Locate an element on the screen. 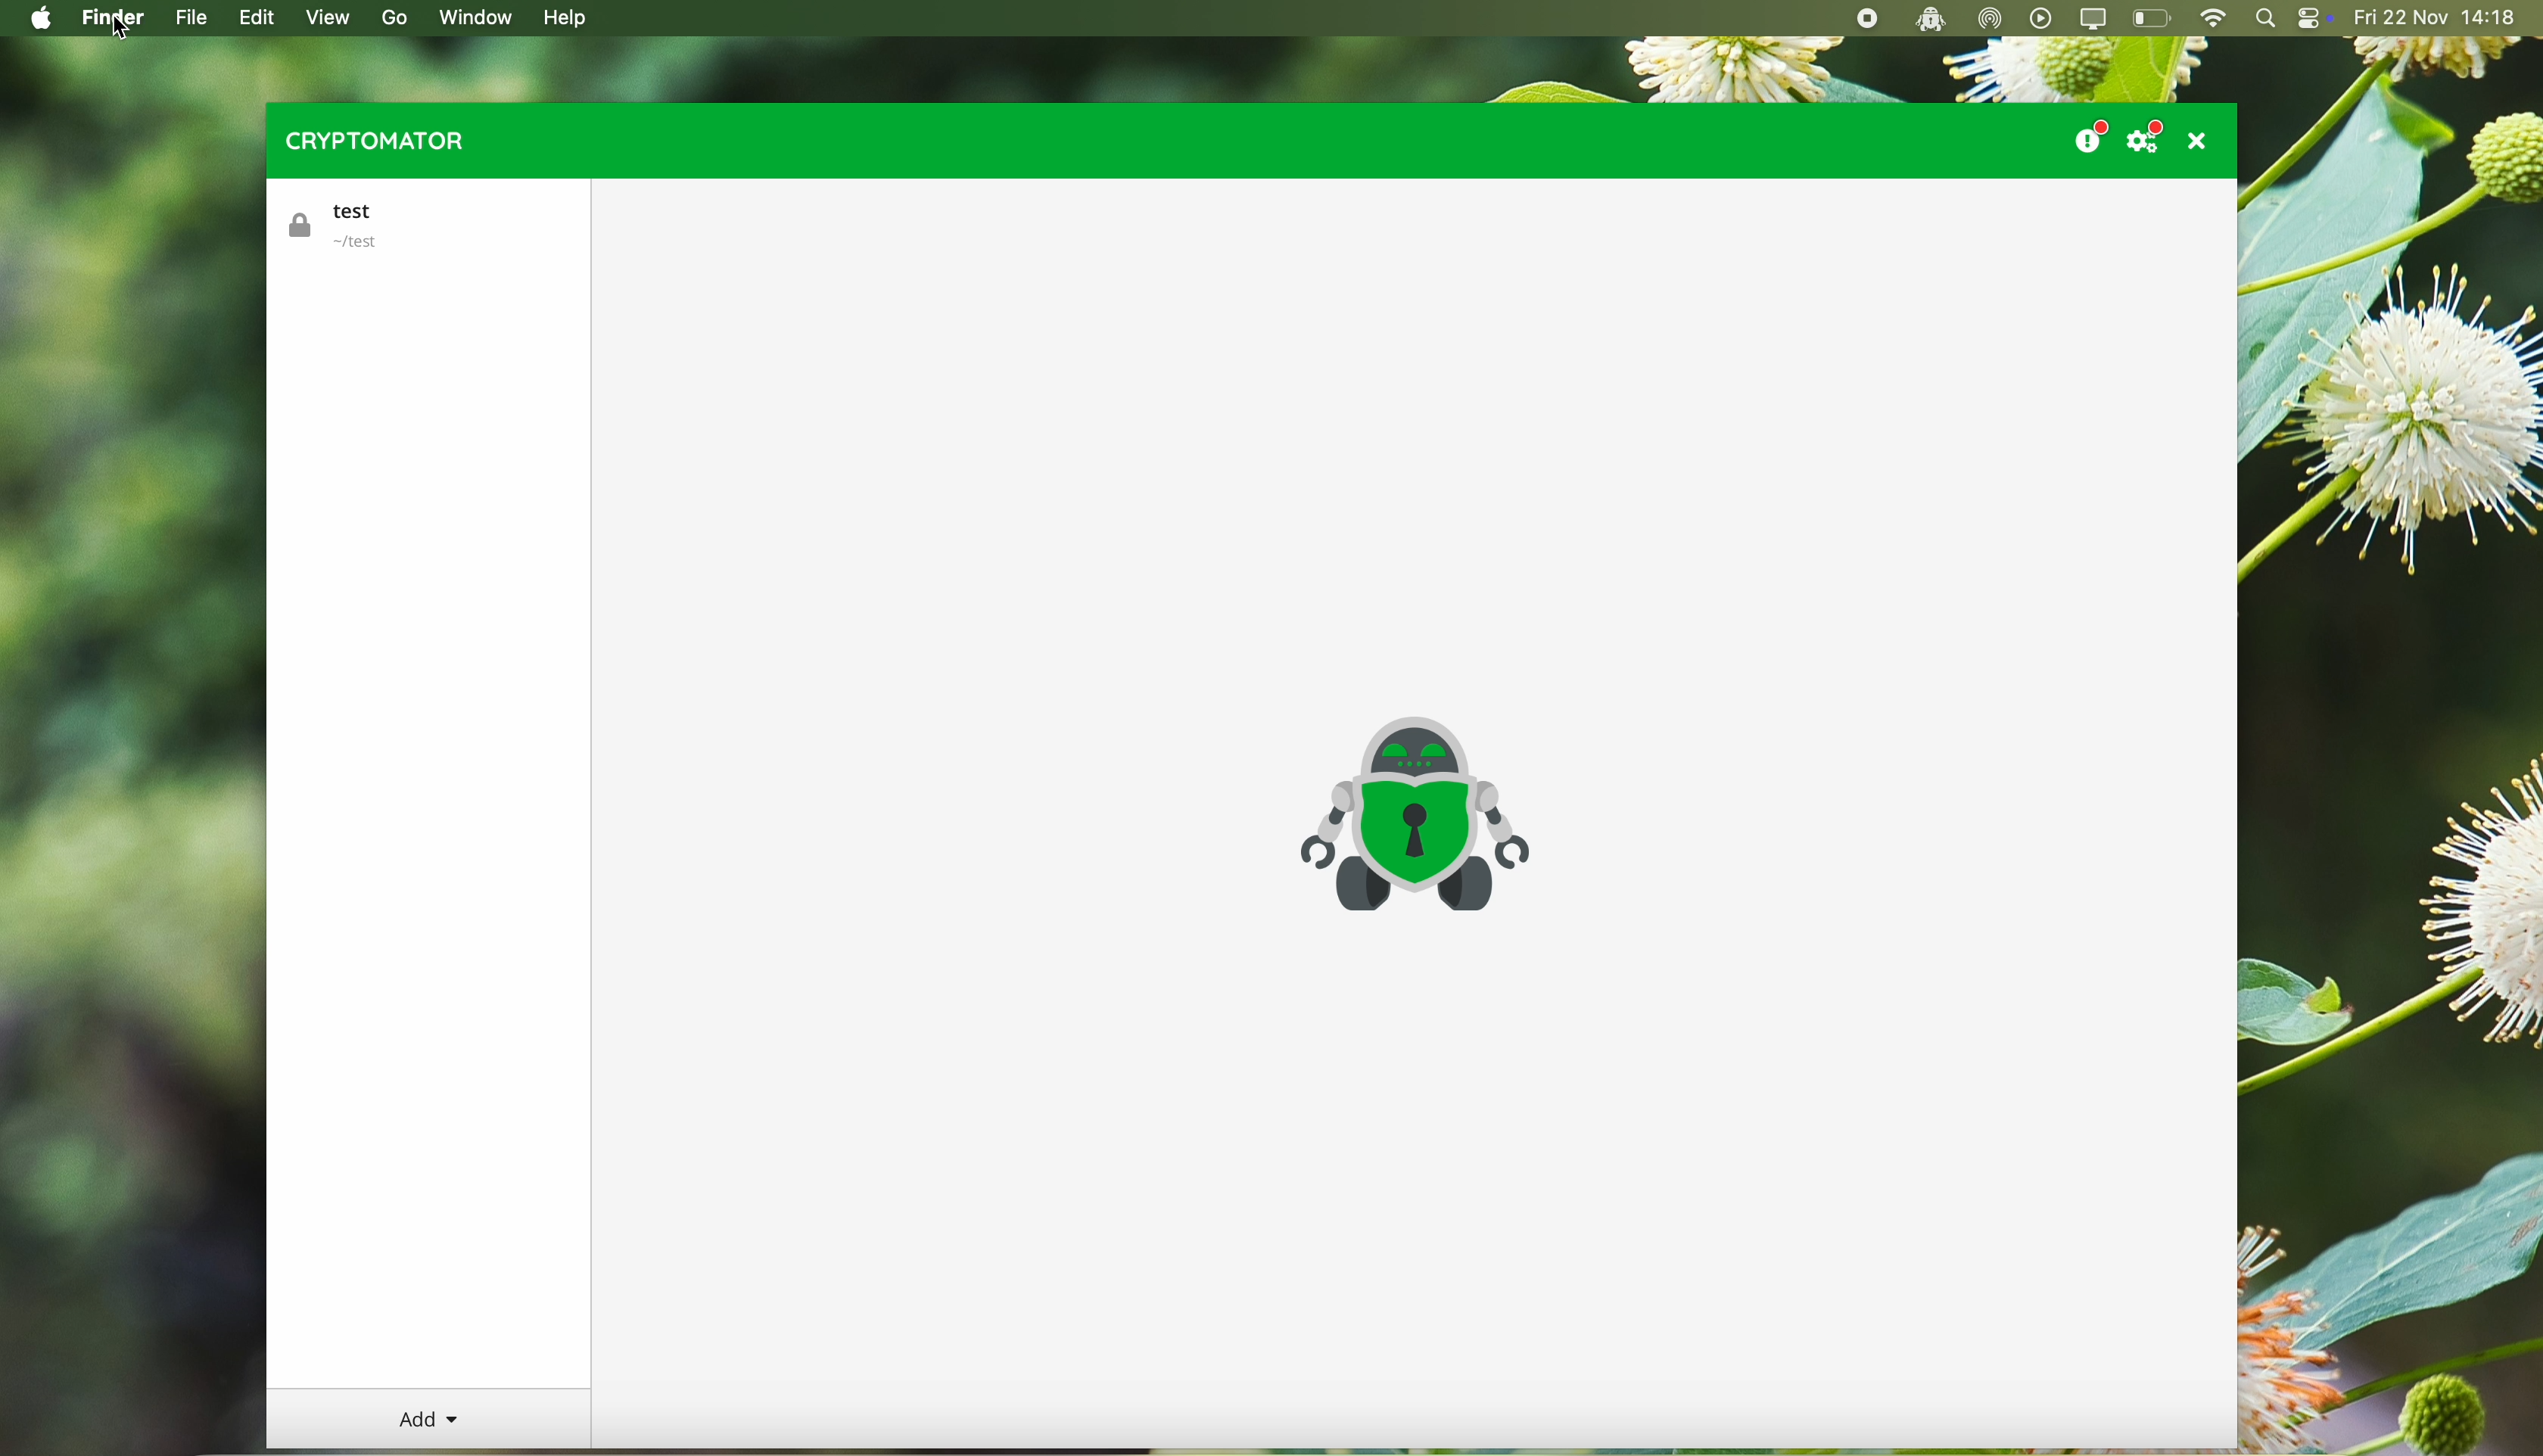 The width and height of the screenshot is (2543, 1456). add is located at coordinates (429, 1420).